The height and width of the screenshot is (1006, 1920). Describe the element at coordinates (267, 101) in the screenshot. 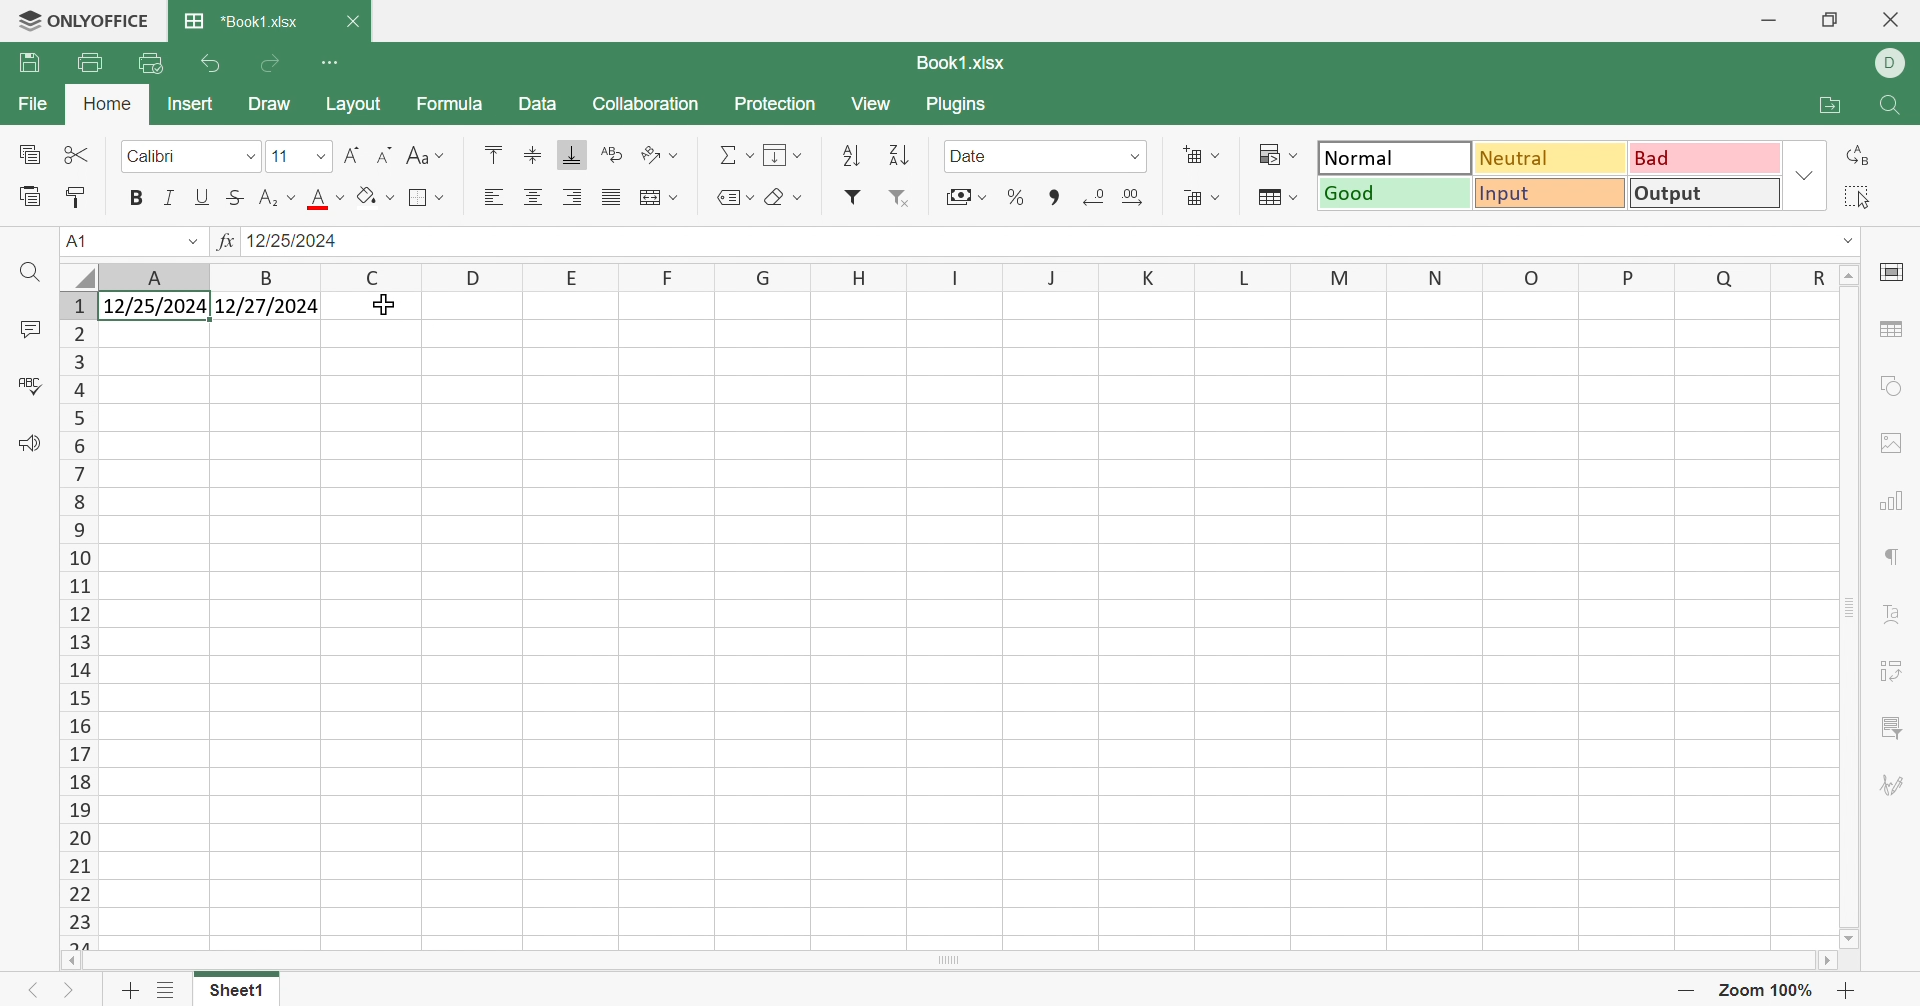

I see `Draw` at that location.